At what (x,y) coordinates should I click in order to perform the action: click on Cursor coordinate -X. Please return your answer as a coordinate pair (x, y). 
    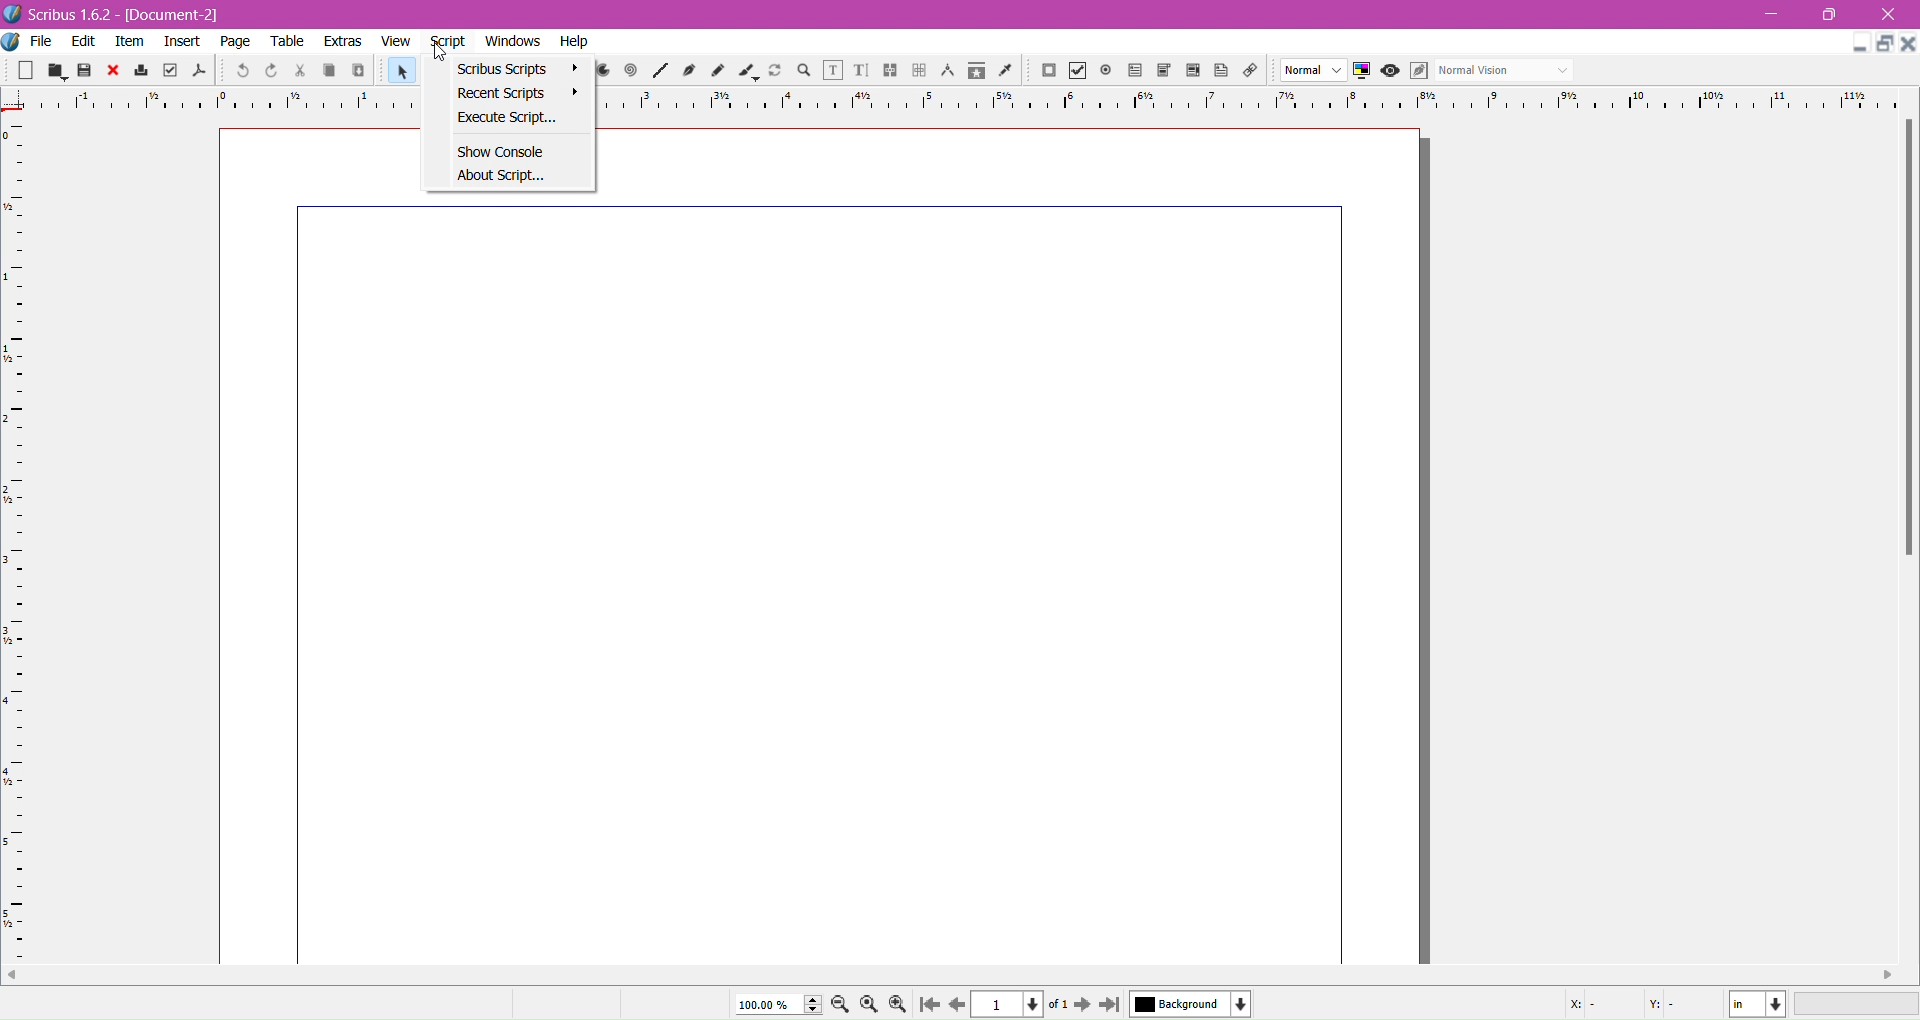
    Looking at the image, I should click on (1593, 1005).